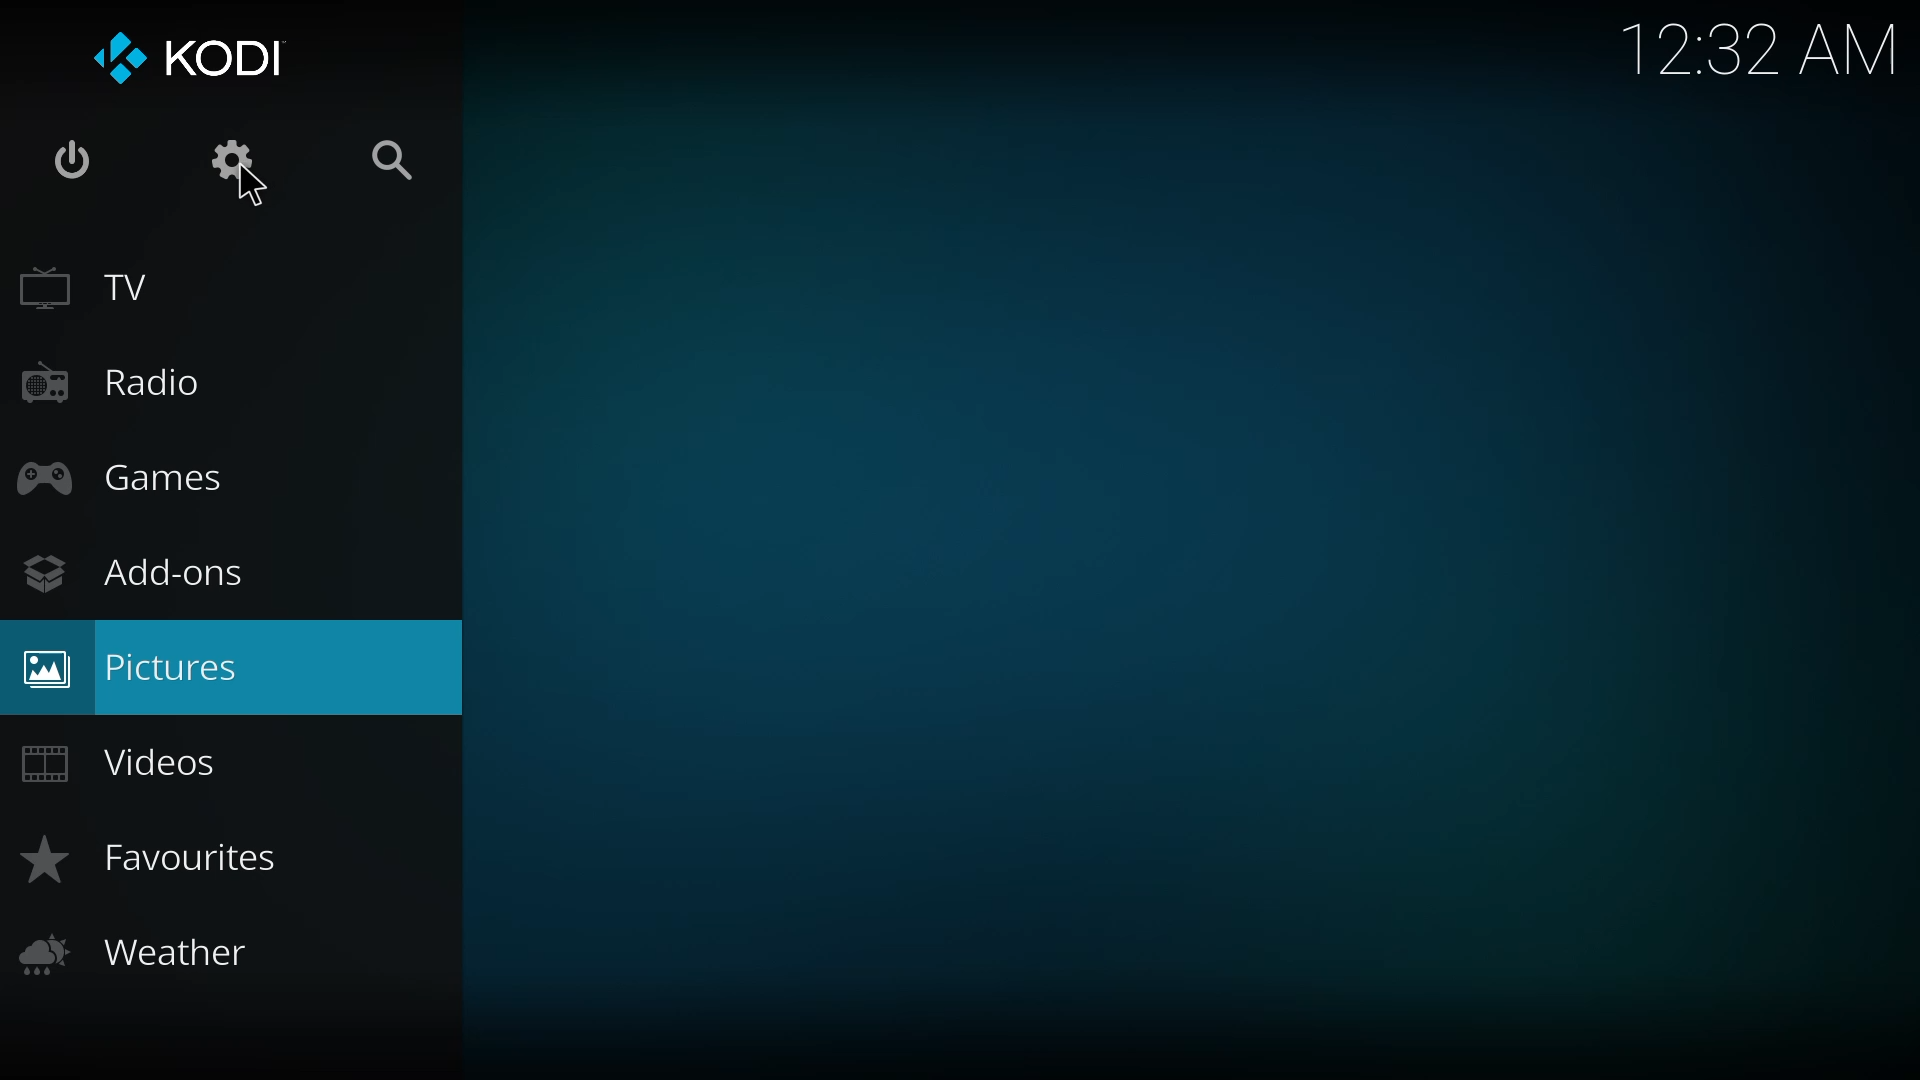 The image size is (1920, 1080). Describe the element at coordinates (242, 159) in the screenshot. I see `settings` at that location.